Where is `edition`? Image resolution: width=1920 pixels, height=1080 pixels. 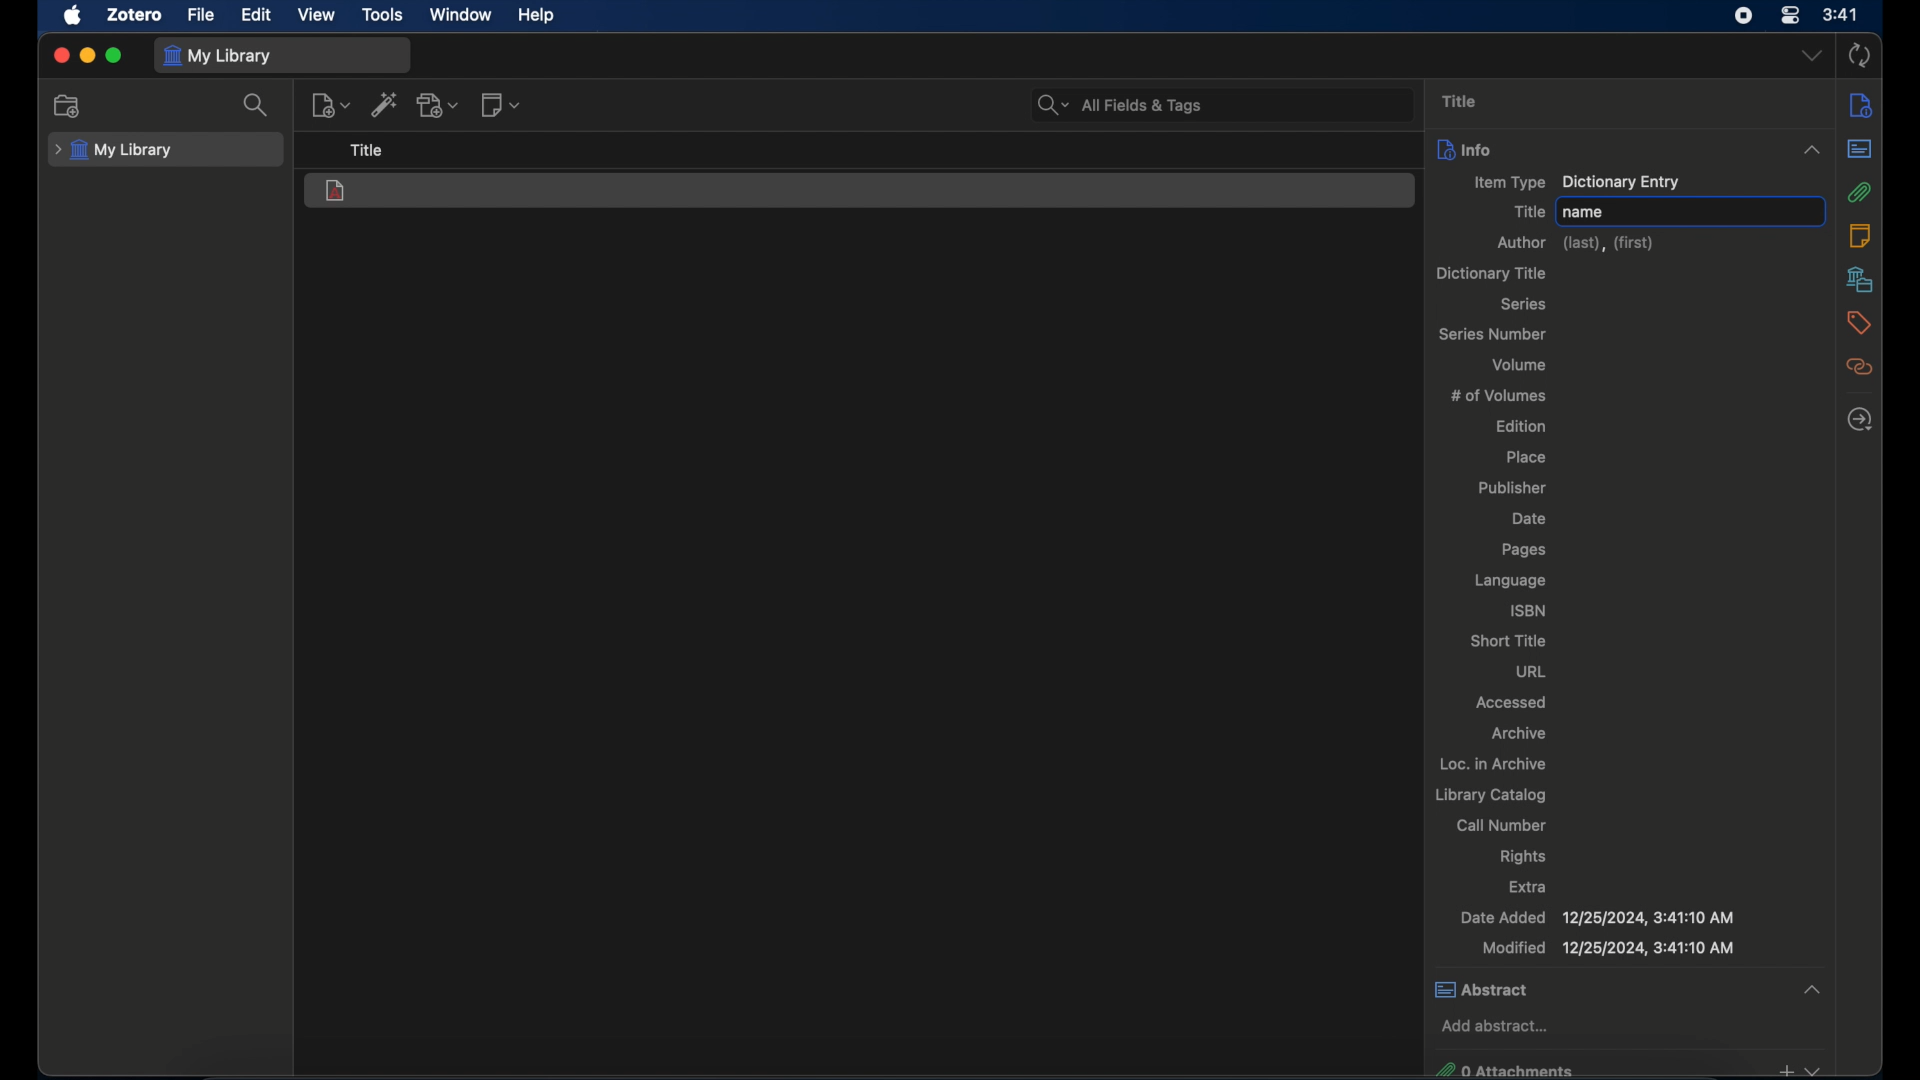 edition is located at coordinates (1522, 425).